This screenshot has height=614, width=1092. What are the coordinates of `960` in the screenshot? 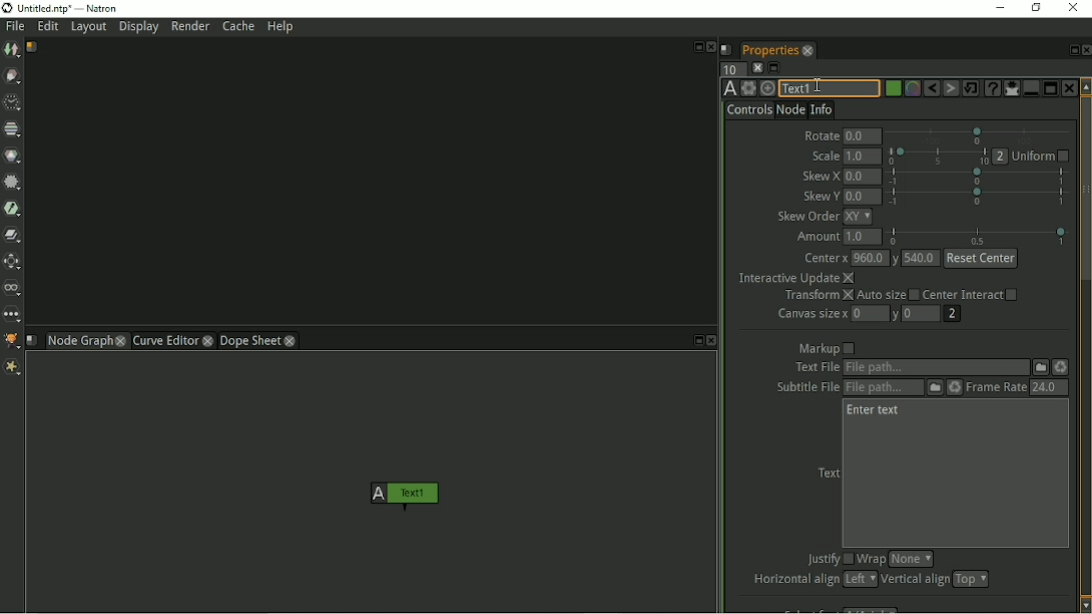 It's located at (869, 257).